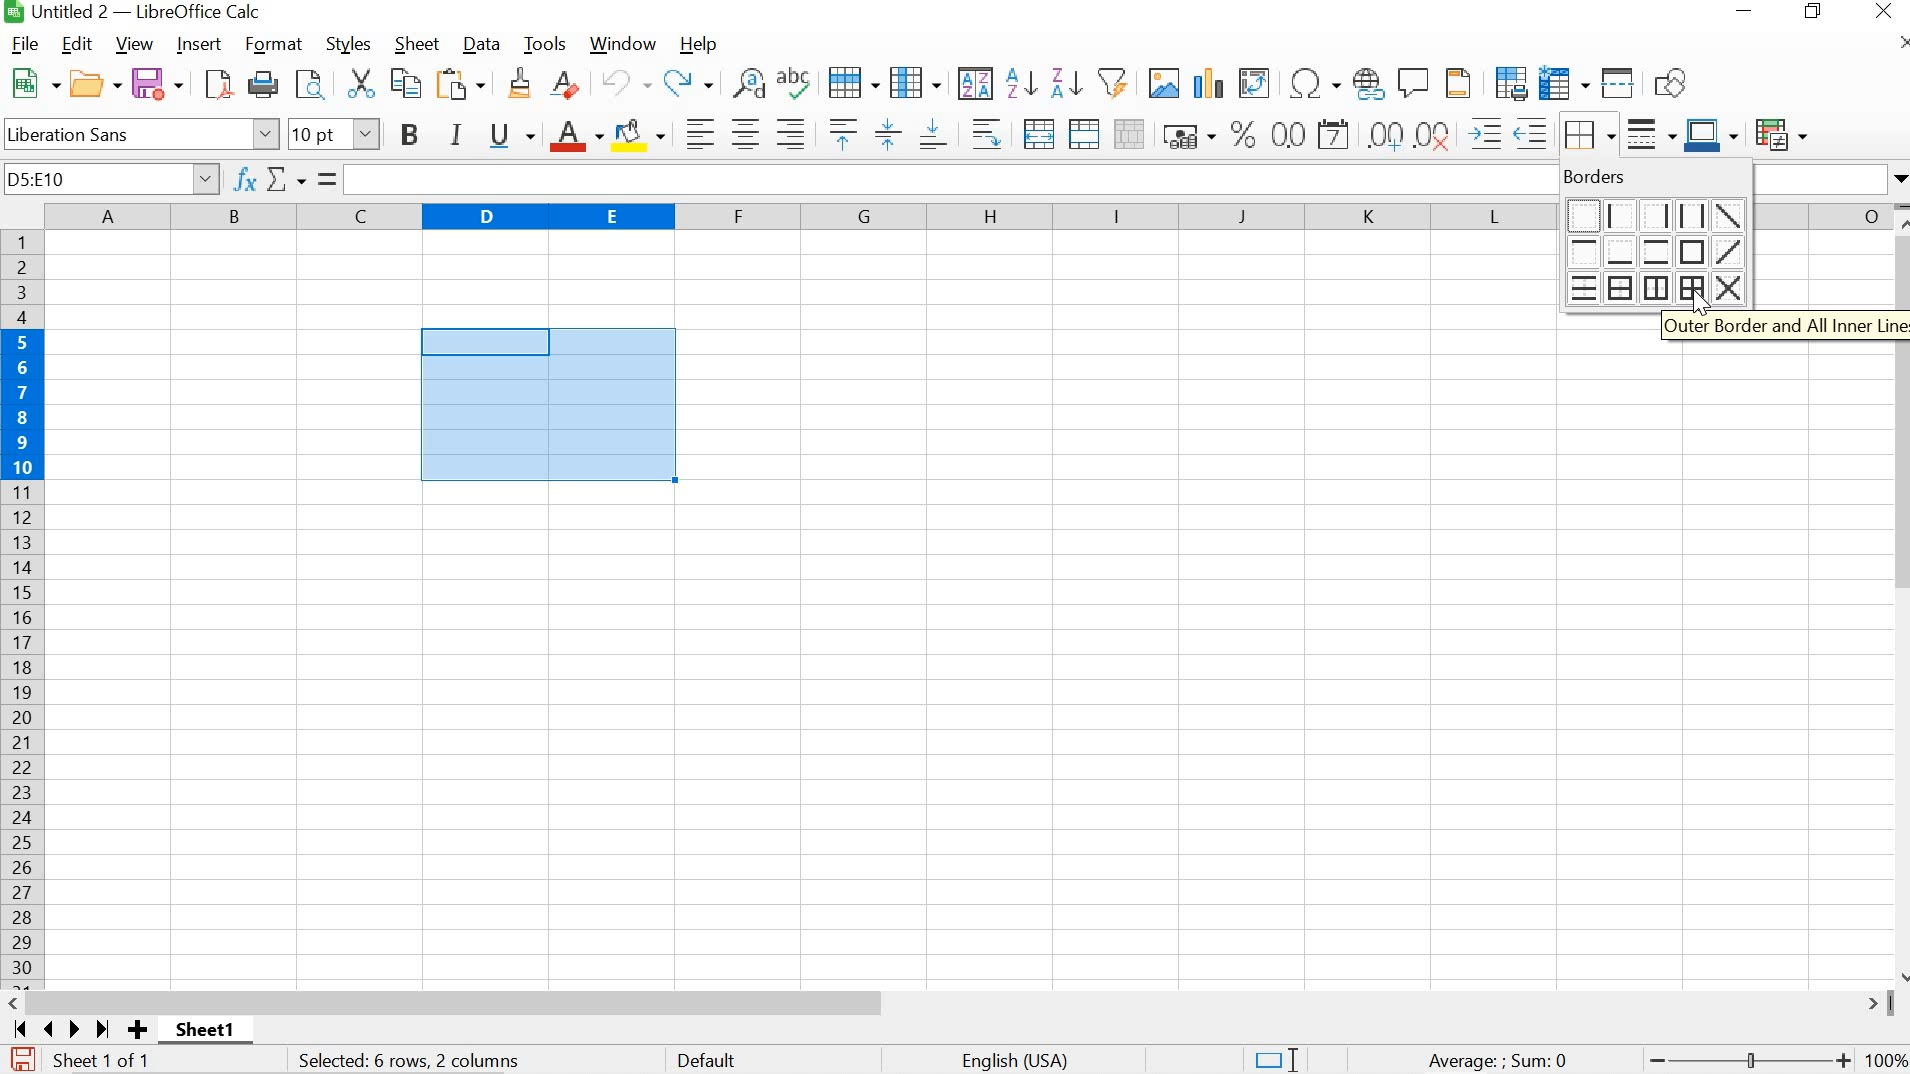  What do you see at coordinates (931, 136) in the screenshot?
I see `ALIGN BOTTOM` at bounding box center [931, 136].